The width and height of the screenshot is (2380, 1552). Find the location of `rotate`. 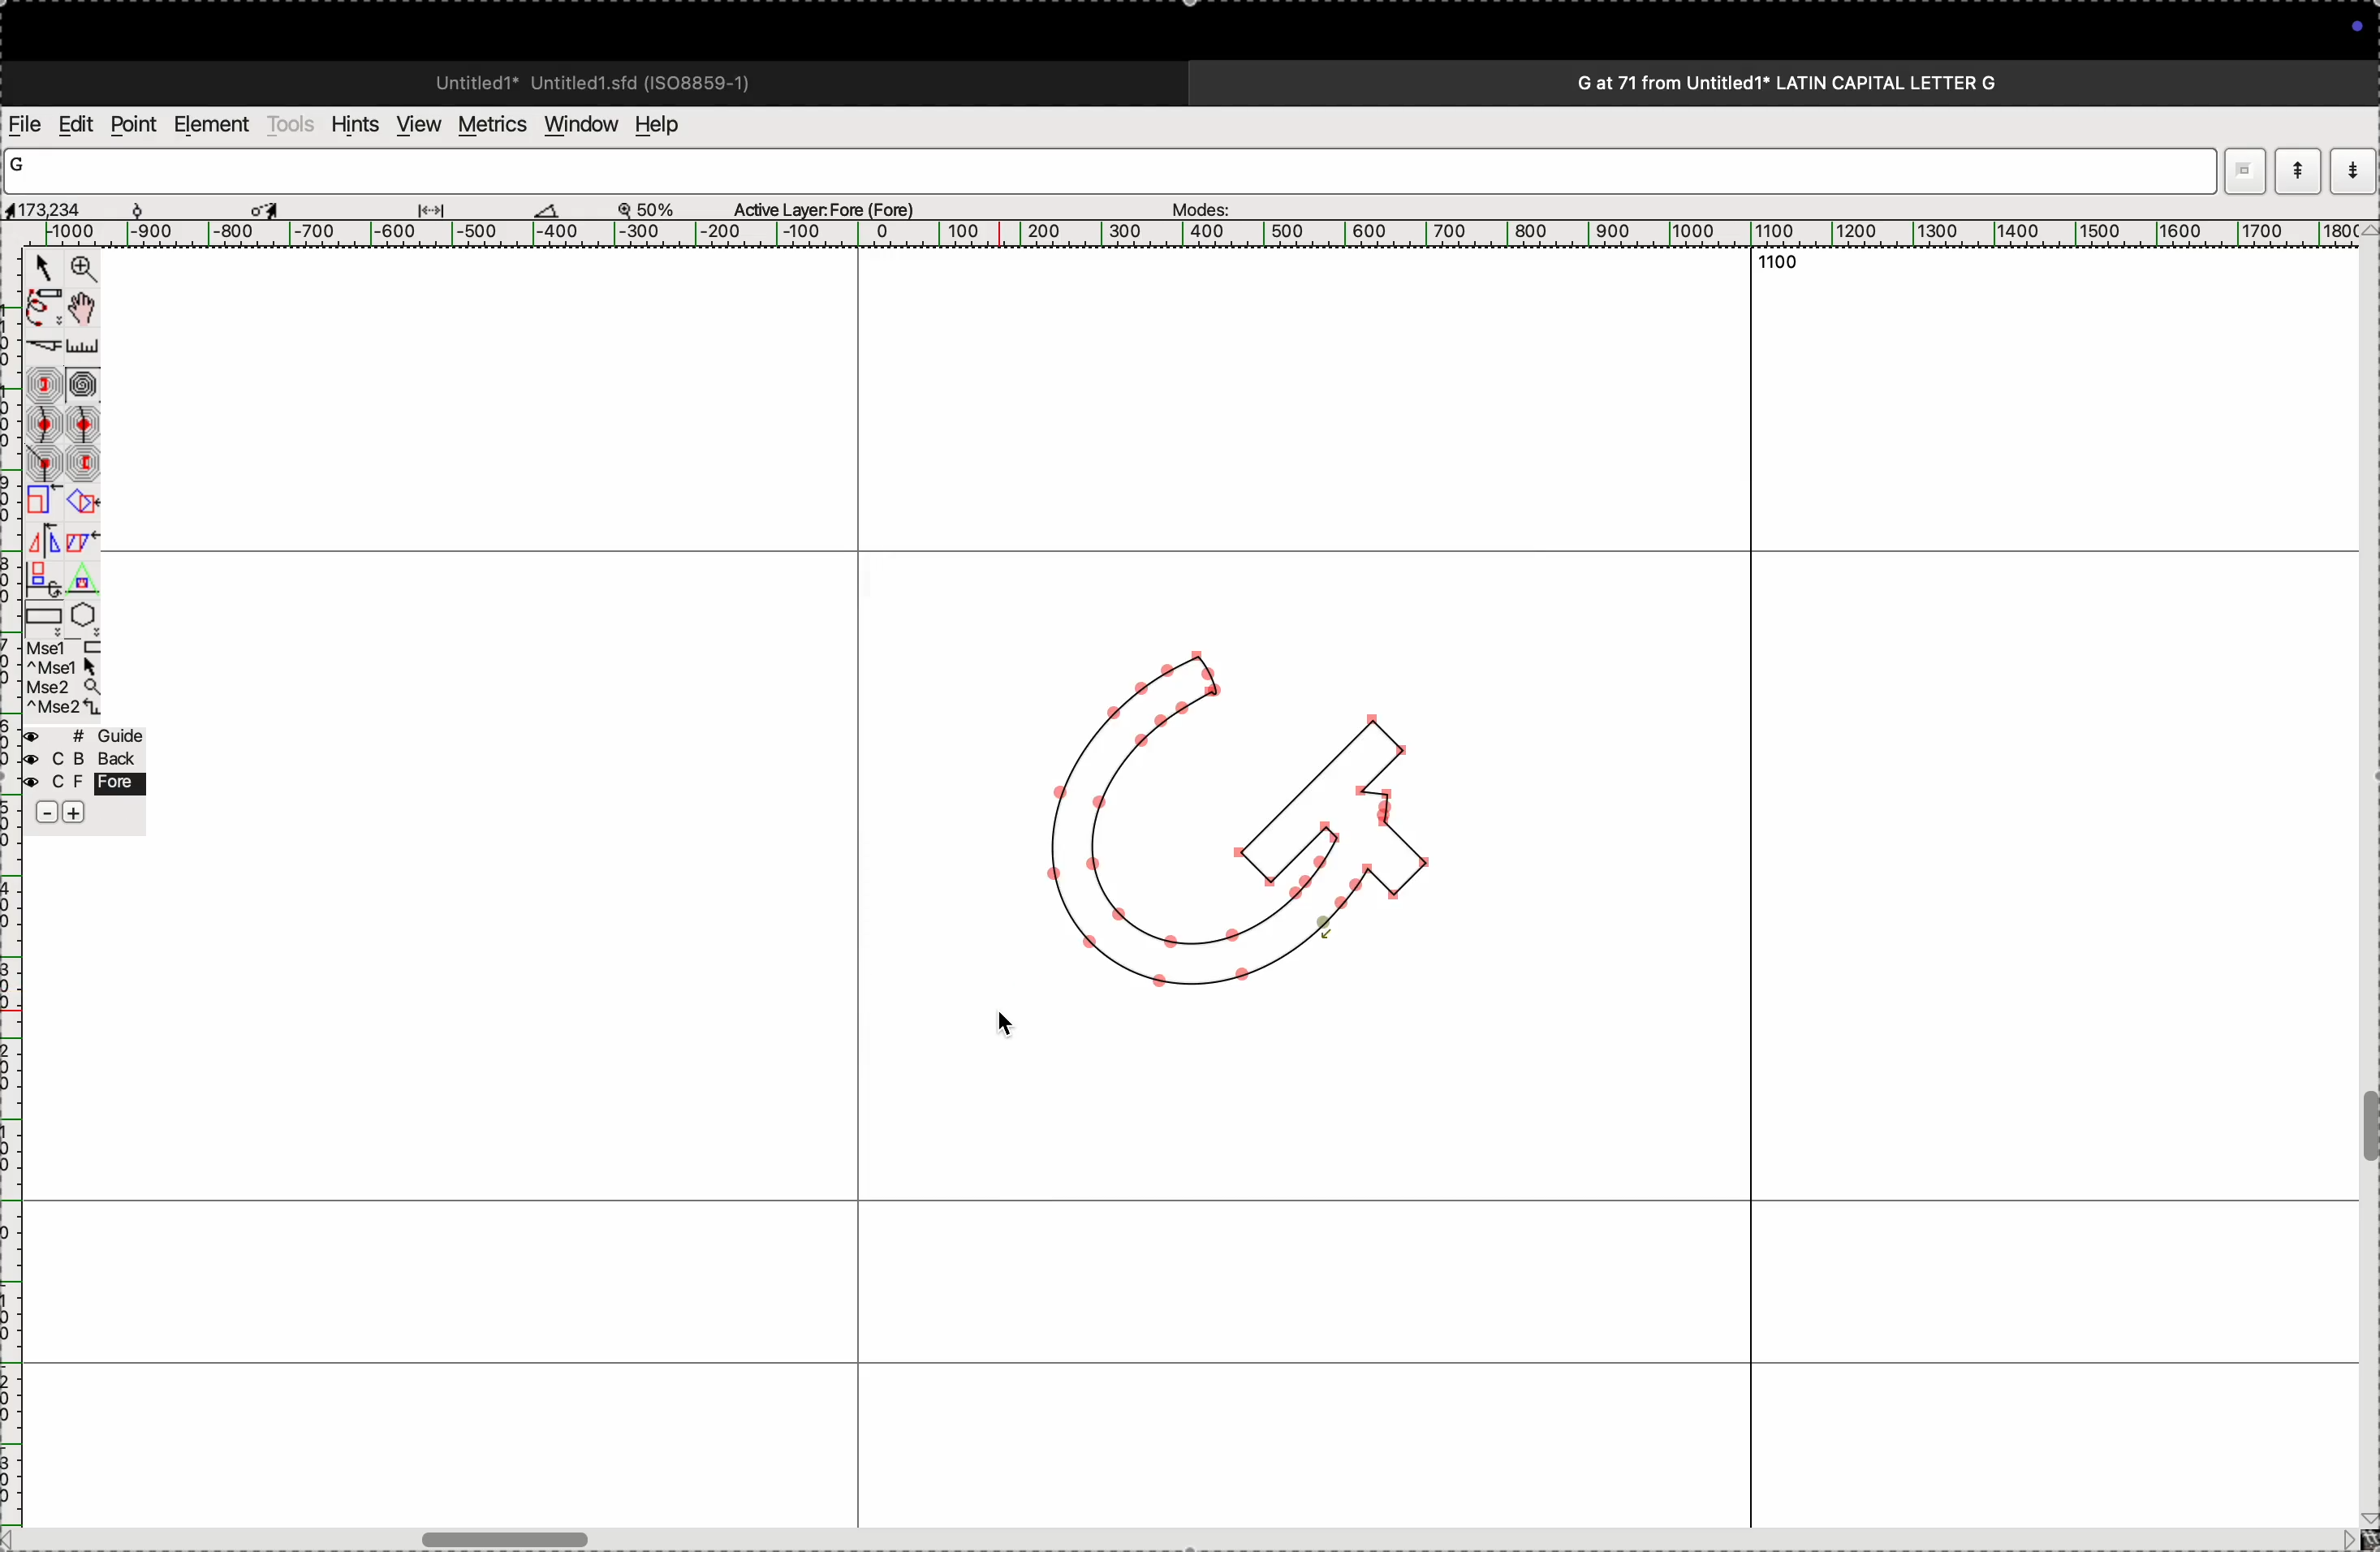

rotate is located at coordinates (82, 504).